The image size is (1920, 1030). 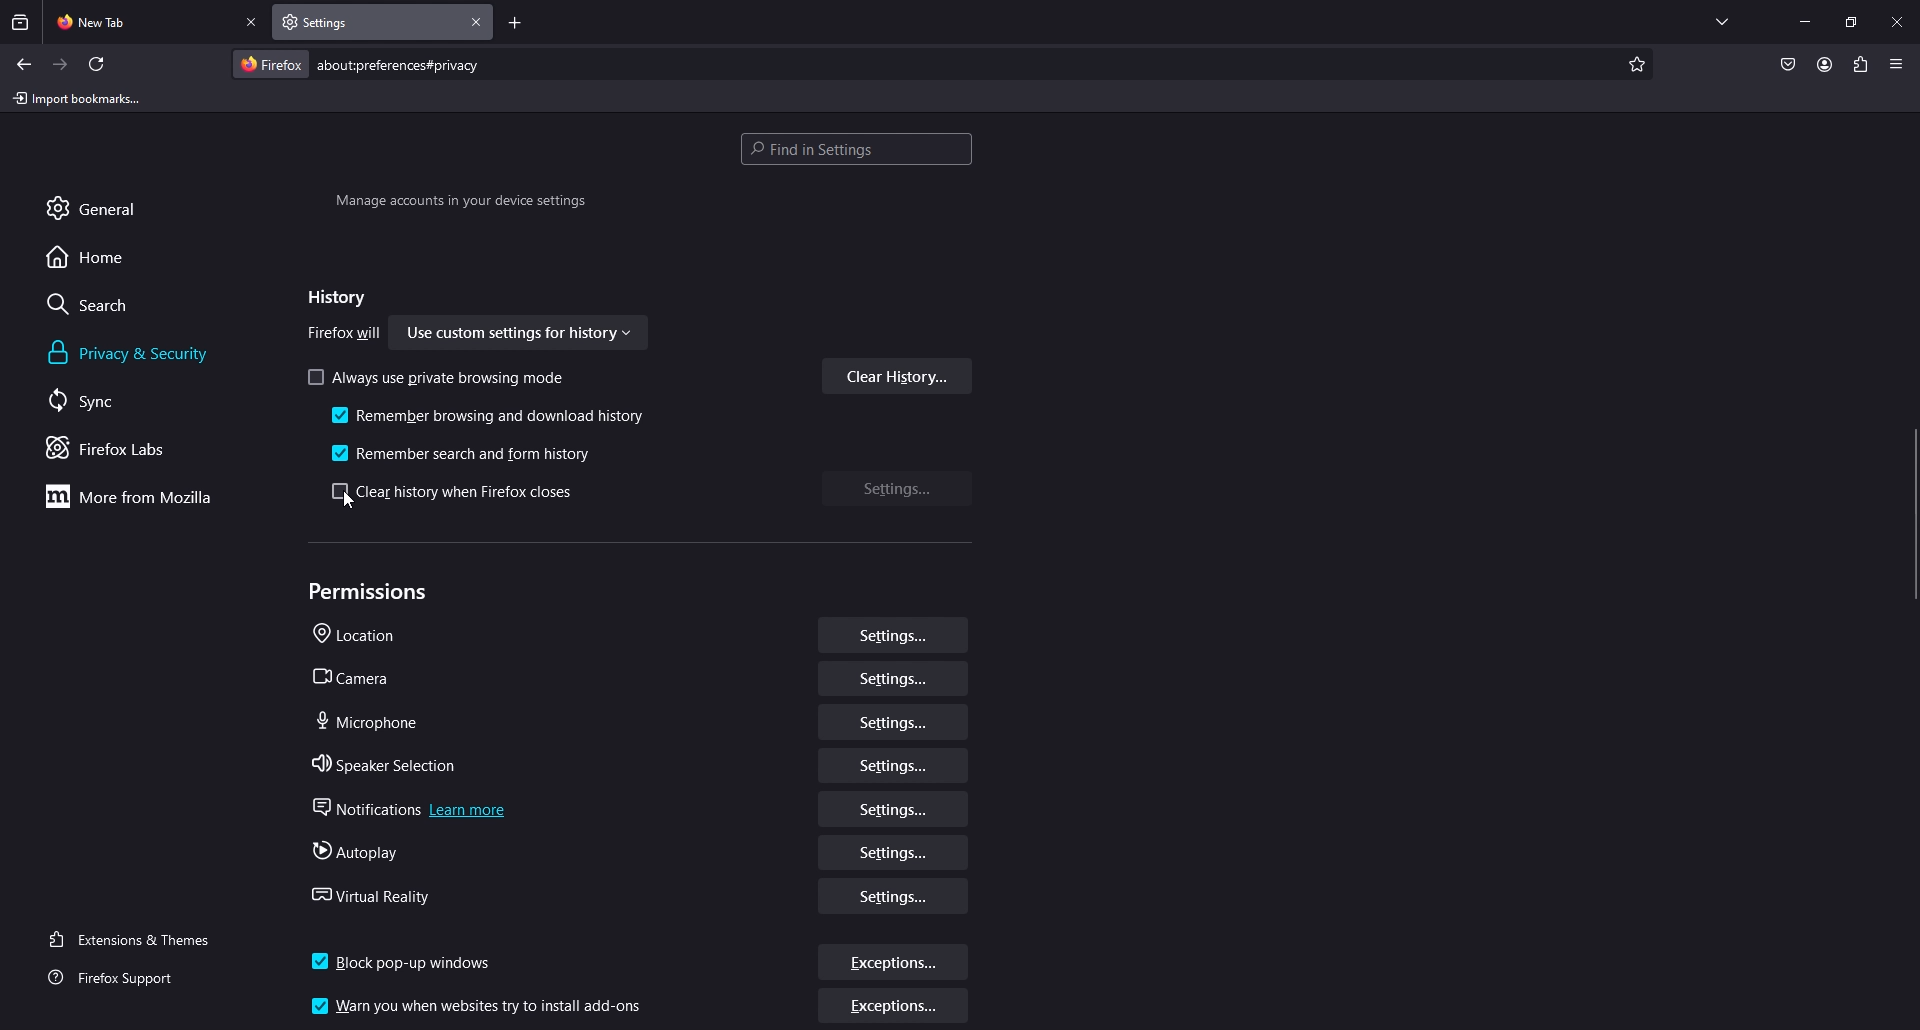 I want to click on warn you when websites try install add ons, so click(x=482, y=1004).